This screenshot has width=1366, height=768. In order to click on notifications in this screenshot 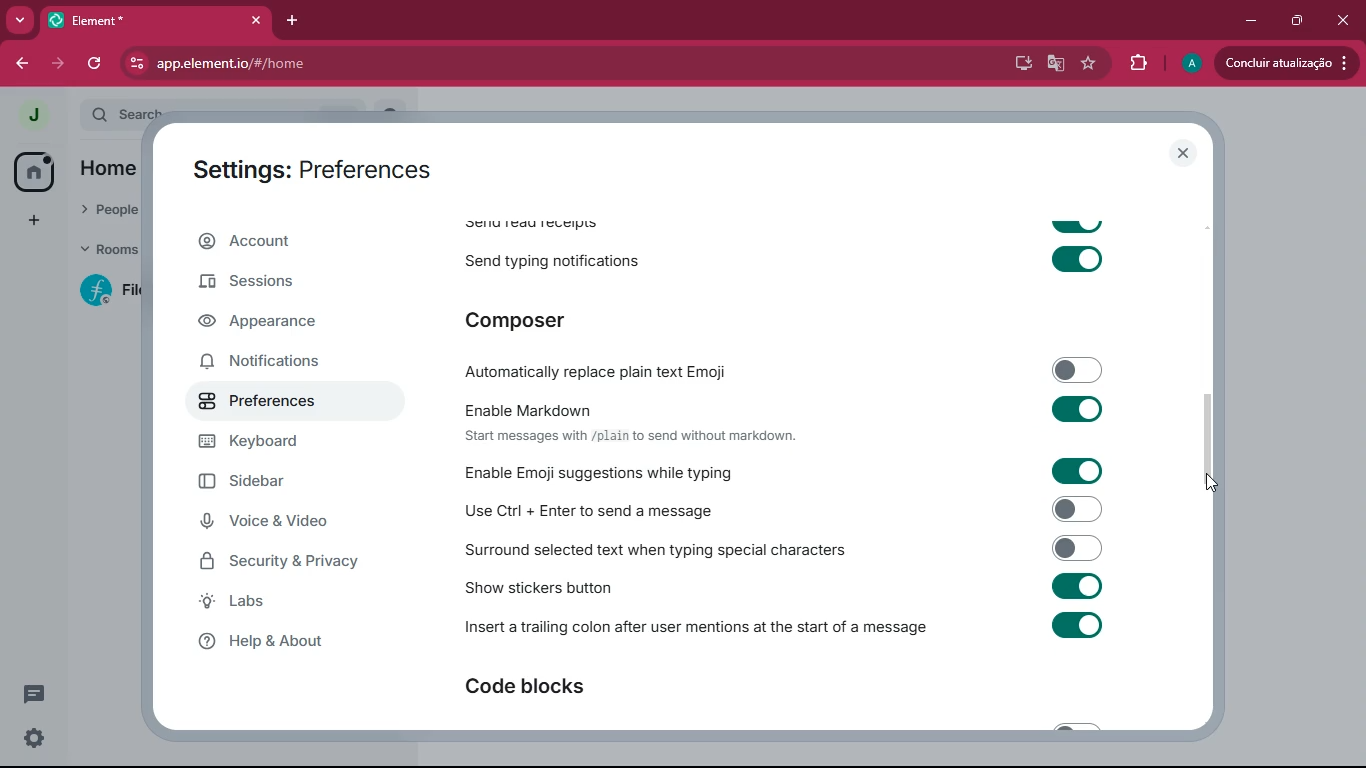, I will do `click(277, 359)`.